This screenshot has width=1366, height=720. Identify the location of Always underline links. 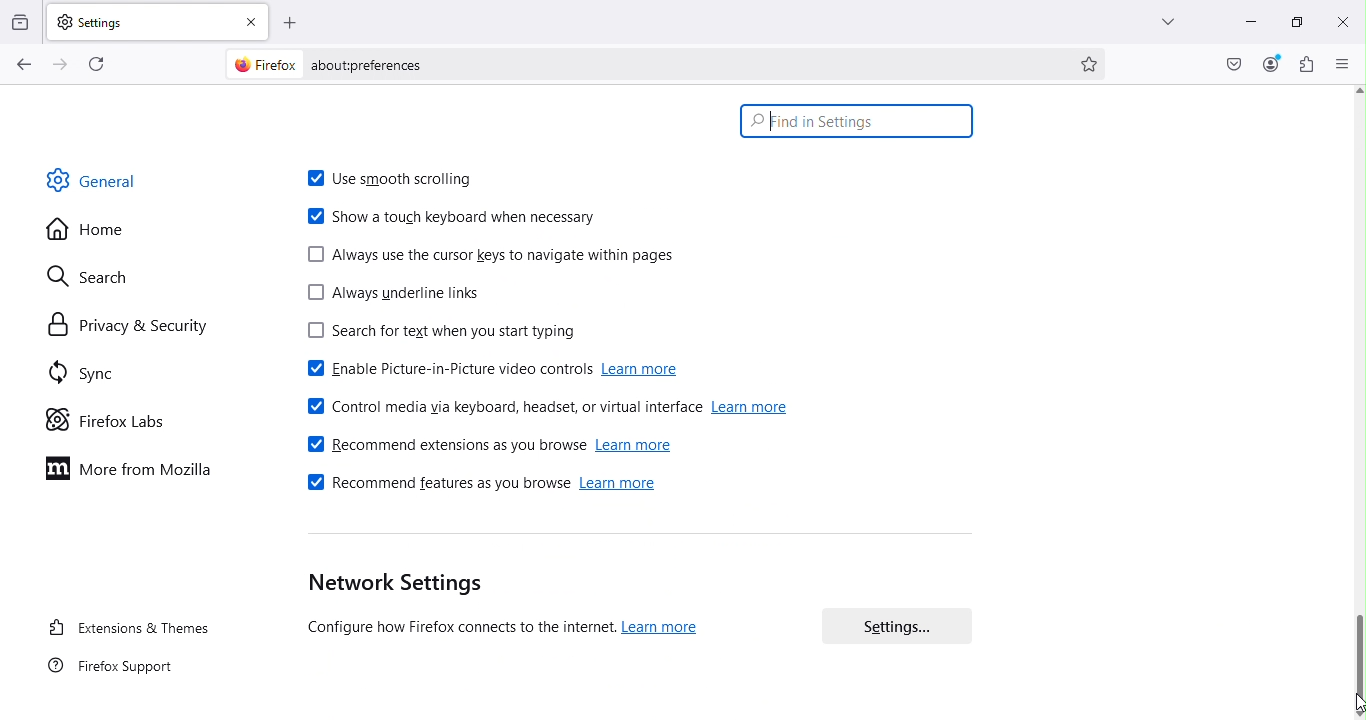
(403, 296).